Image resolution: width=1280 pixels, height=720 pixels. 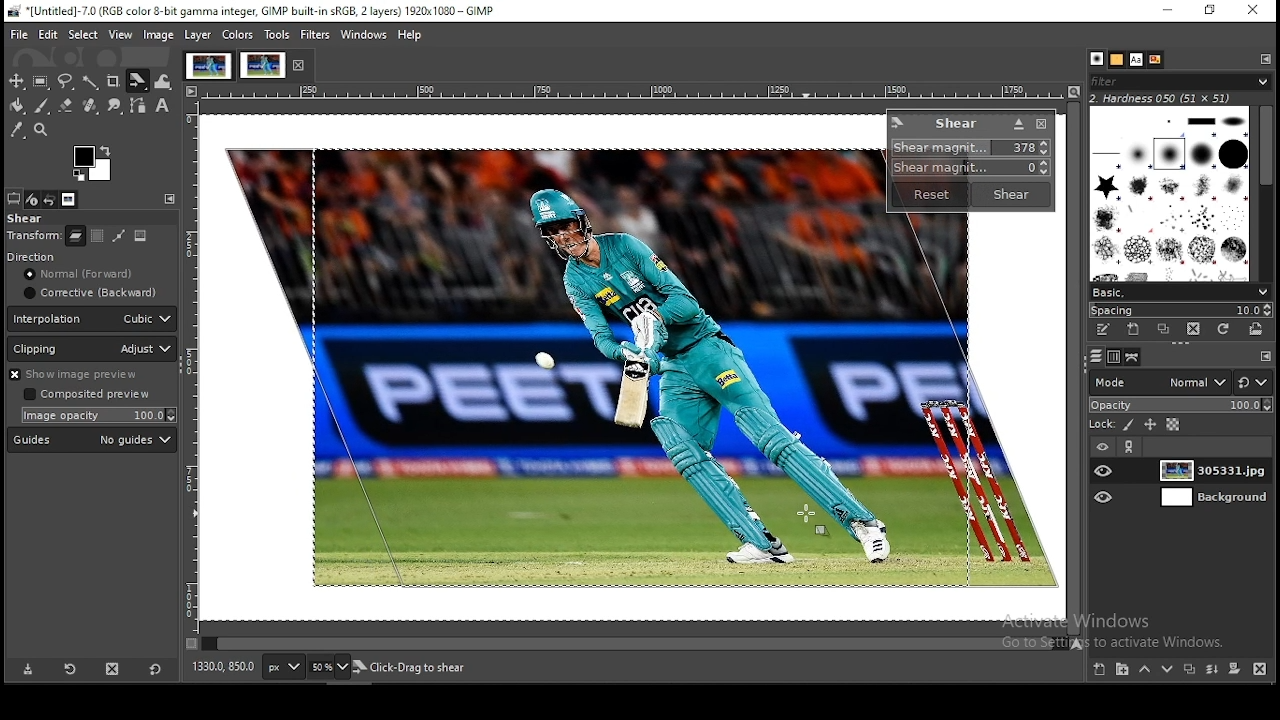 I want to click on interpolation , so click(x=92, y=319).